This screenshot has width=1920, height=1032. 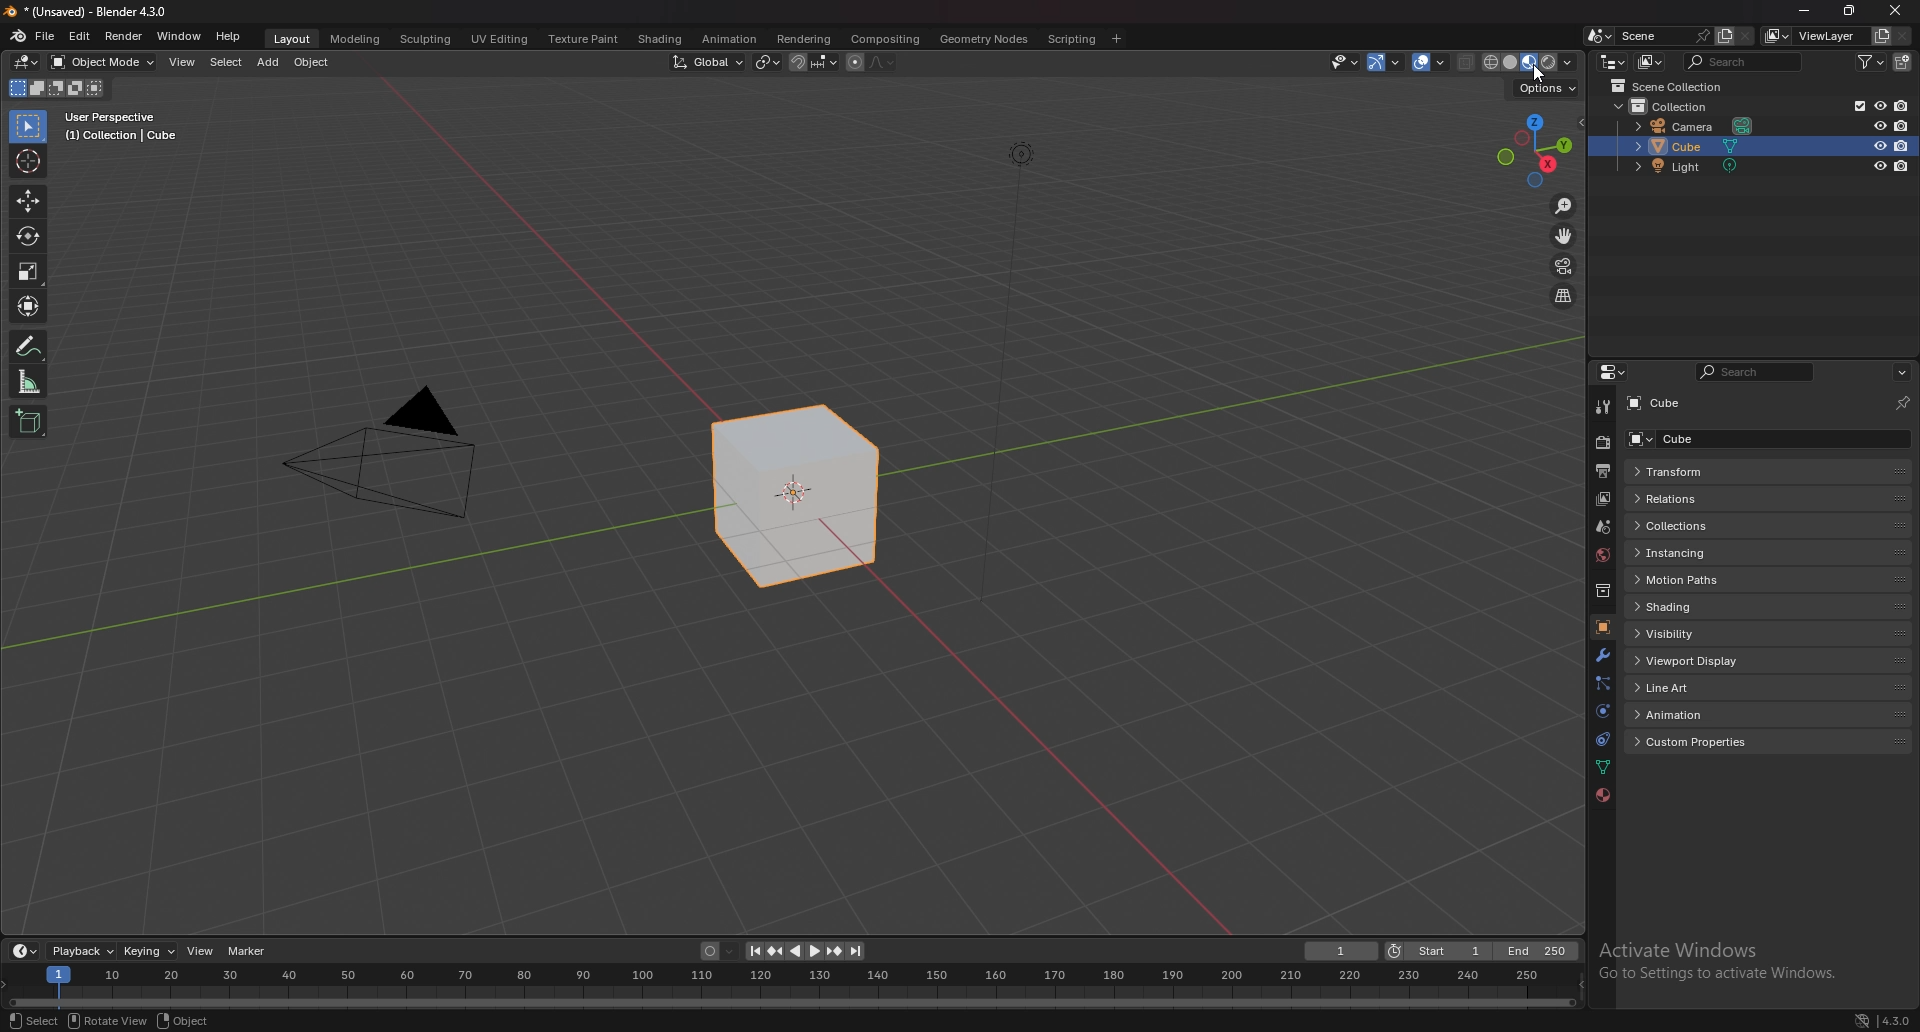 What do you see at coordinates (85, 951) in the screenshot?
I see `playback` at bounding box center [85, 951].